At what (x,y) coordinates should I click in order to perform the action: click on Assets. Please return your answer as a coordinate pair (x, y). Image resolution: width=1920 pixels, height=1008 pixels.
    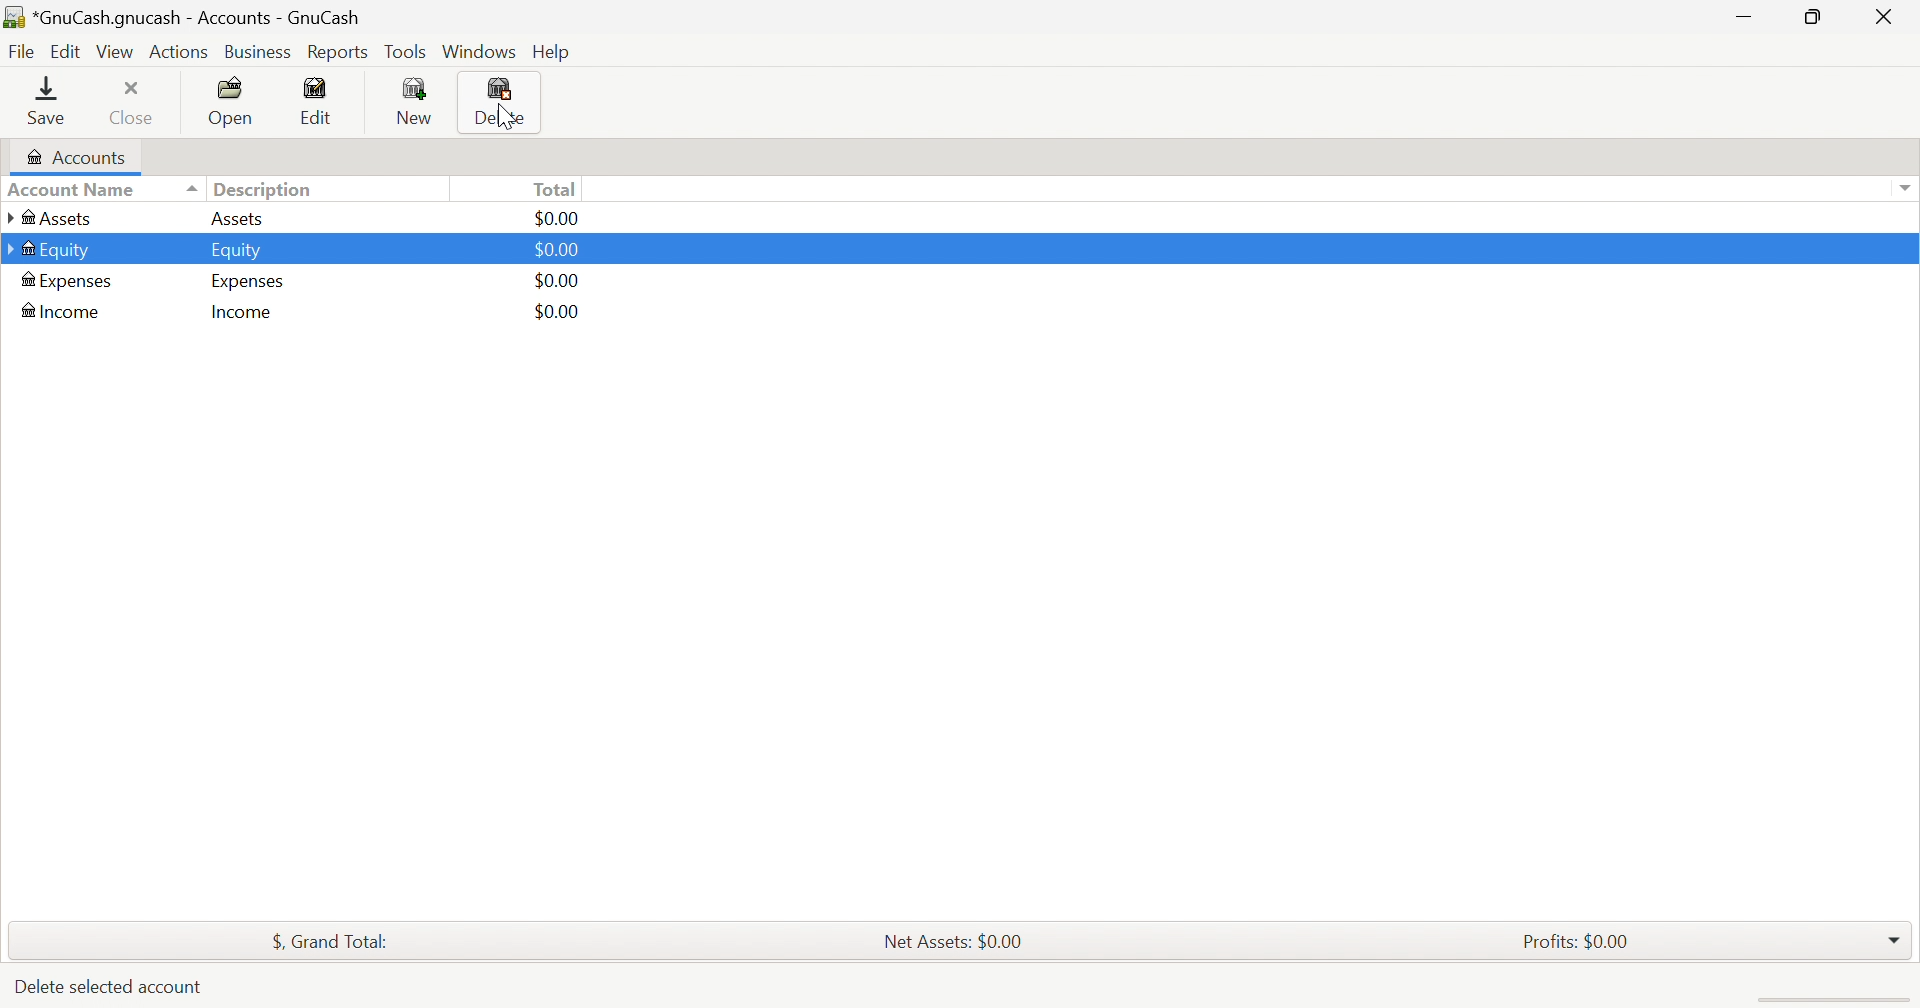
    Looking at the image, I should click on (50, 218).